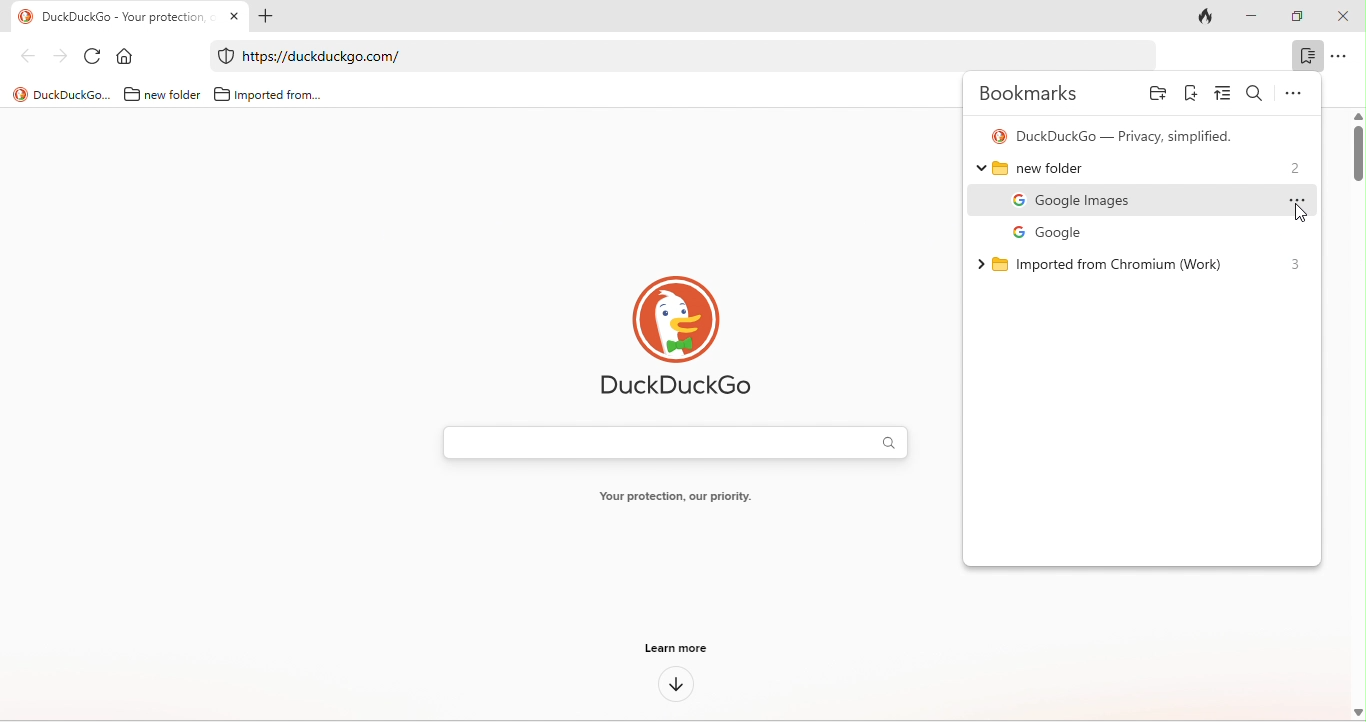 This screenshot has width=1366, height=722. Describe the element at coordinates (675, 687) in the screenshot. I see `down arrow` at that location.